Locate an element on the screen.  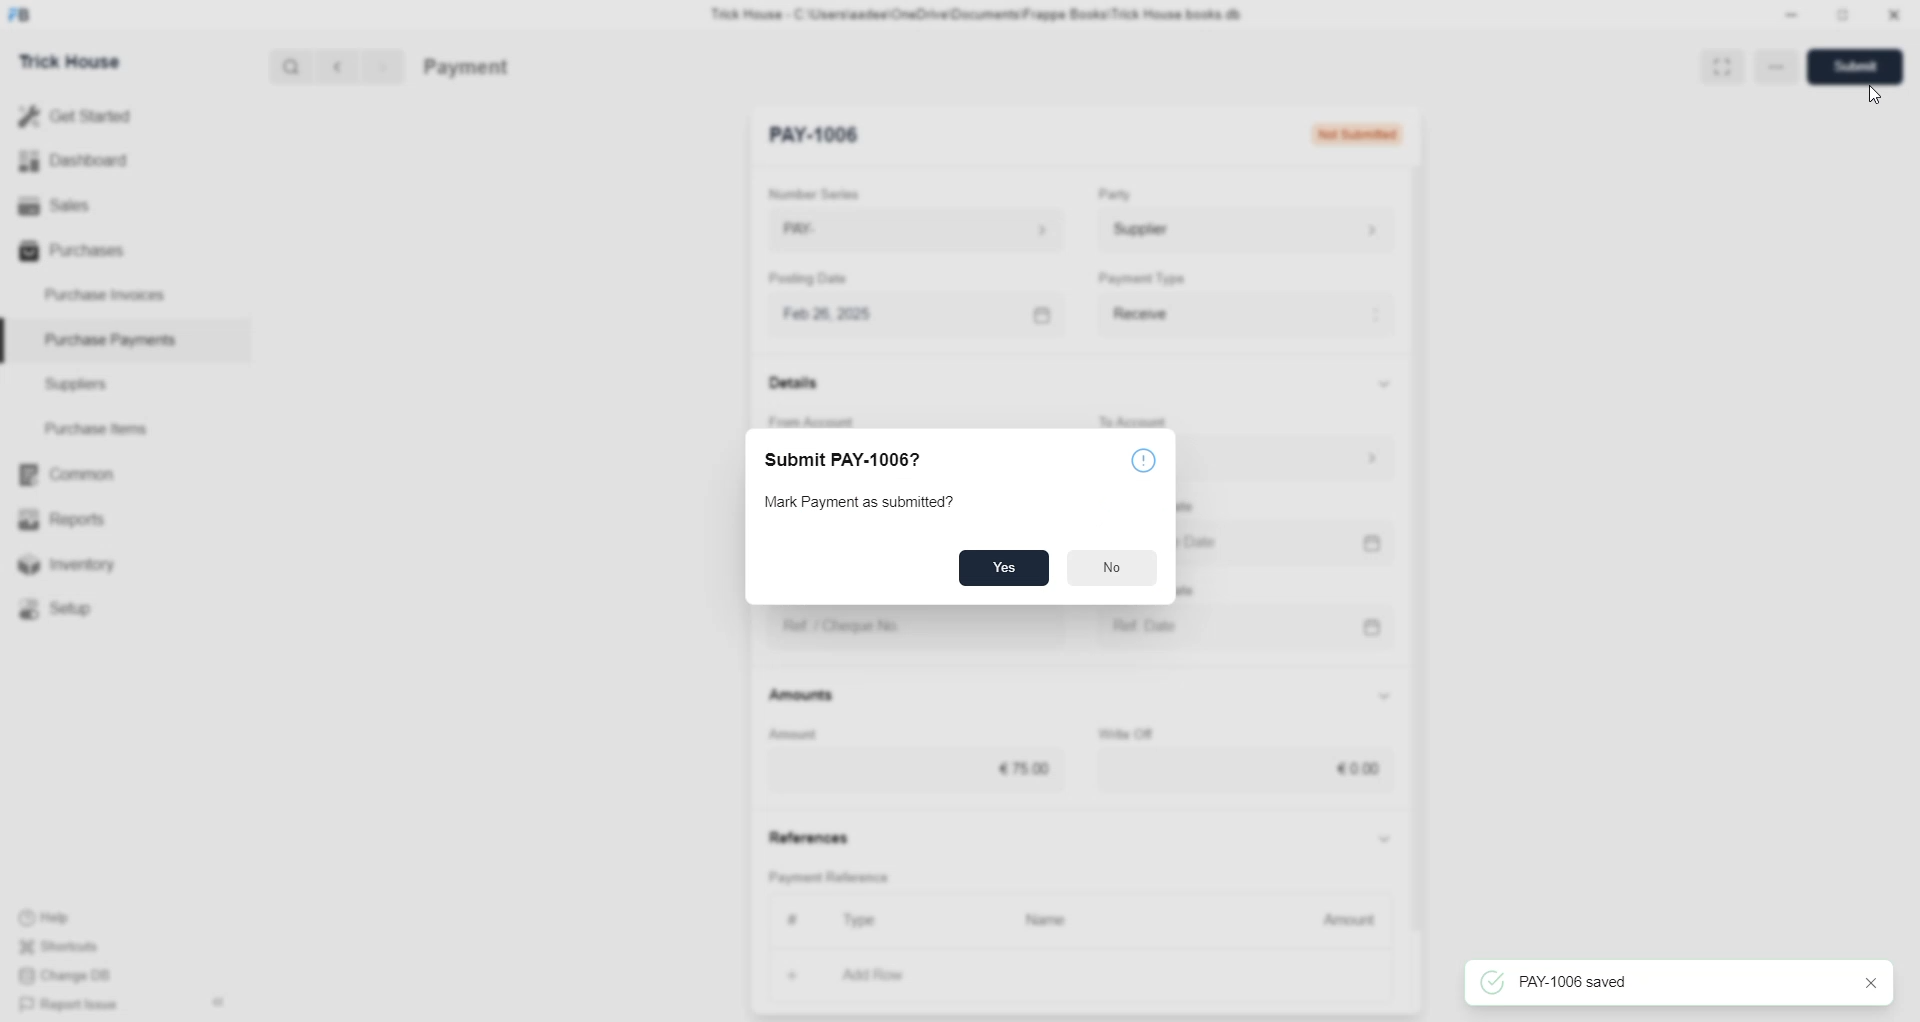
icon is located at coordinates (1150, 458).